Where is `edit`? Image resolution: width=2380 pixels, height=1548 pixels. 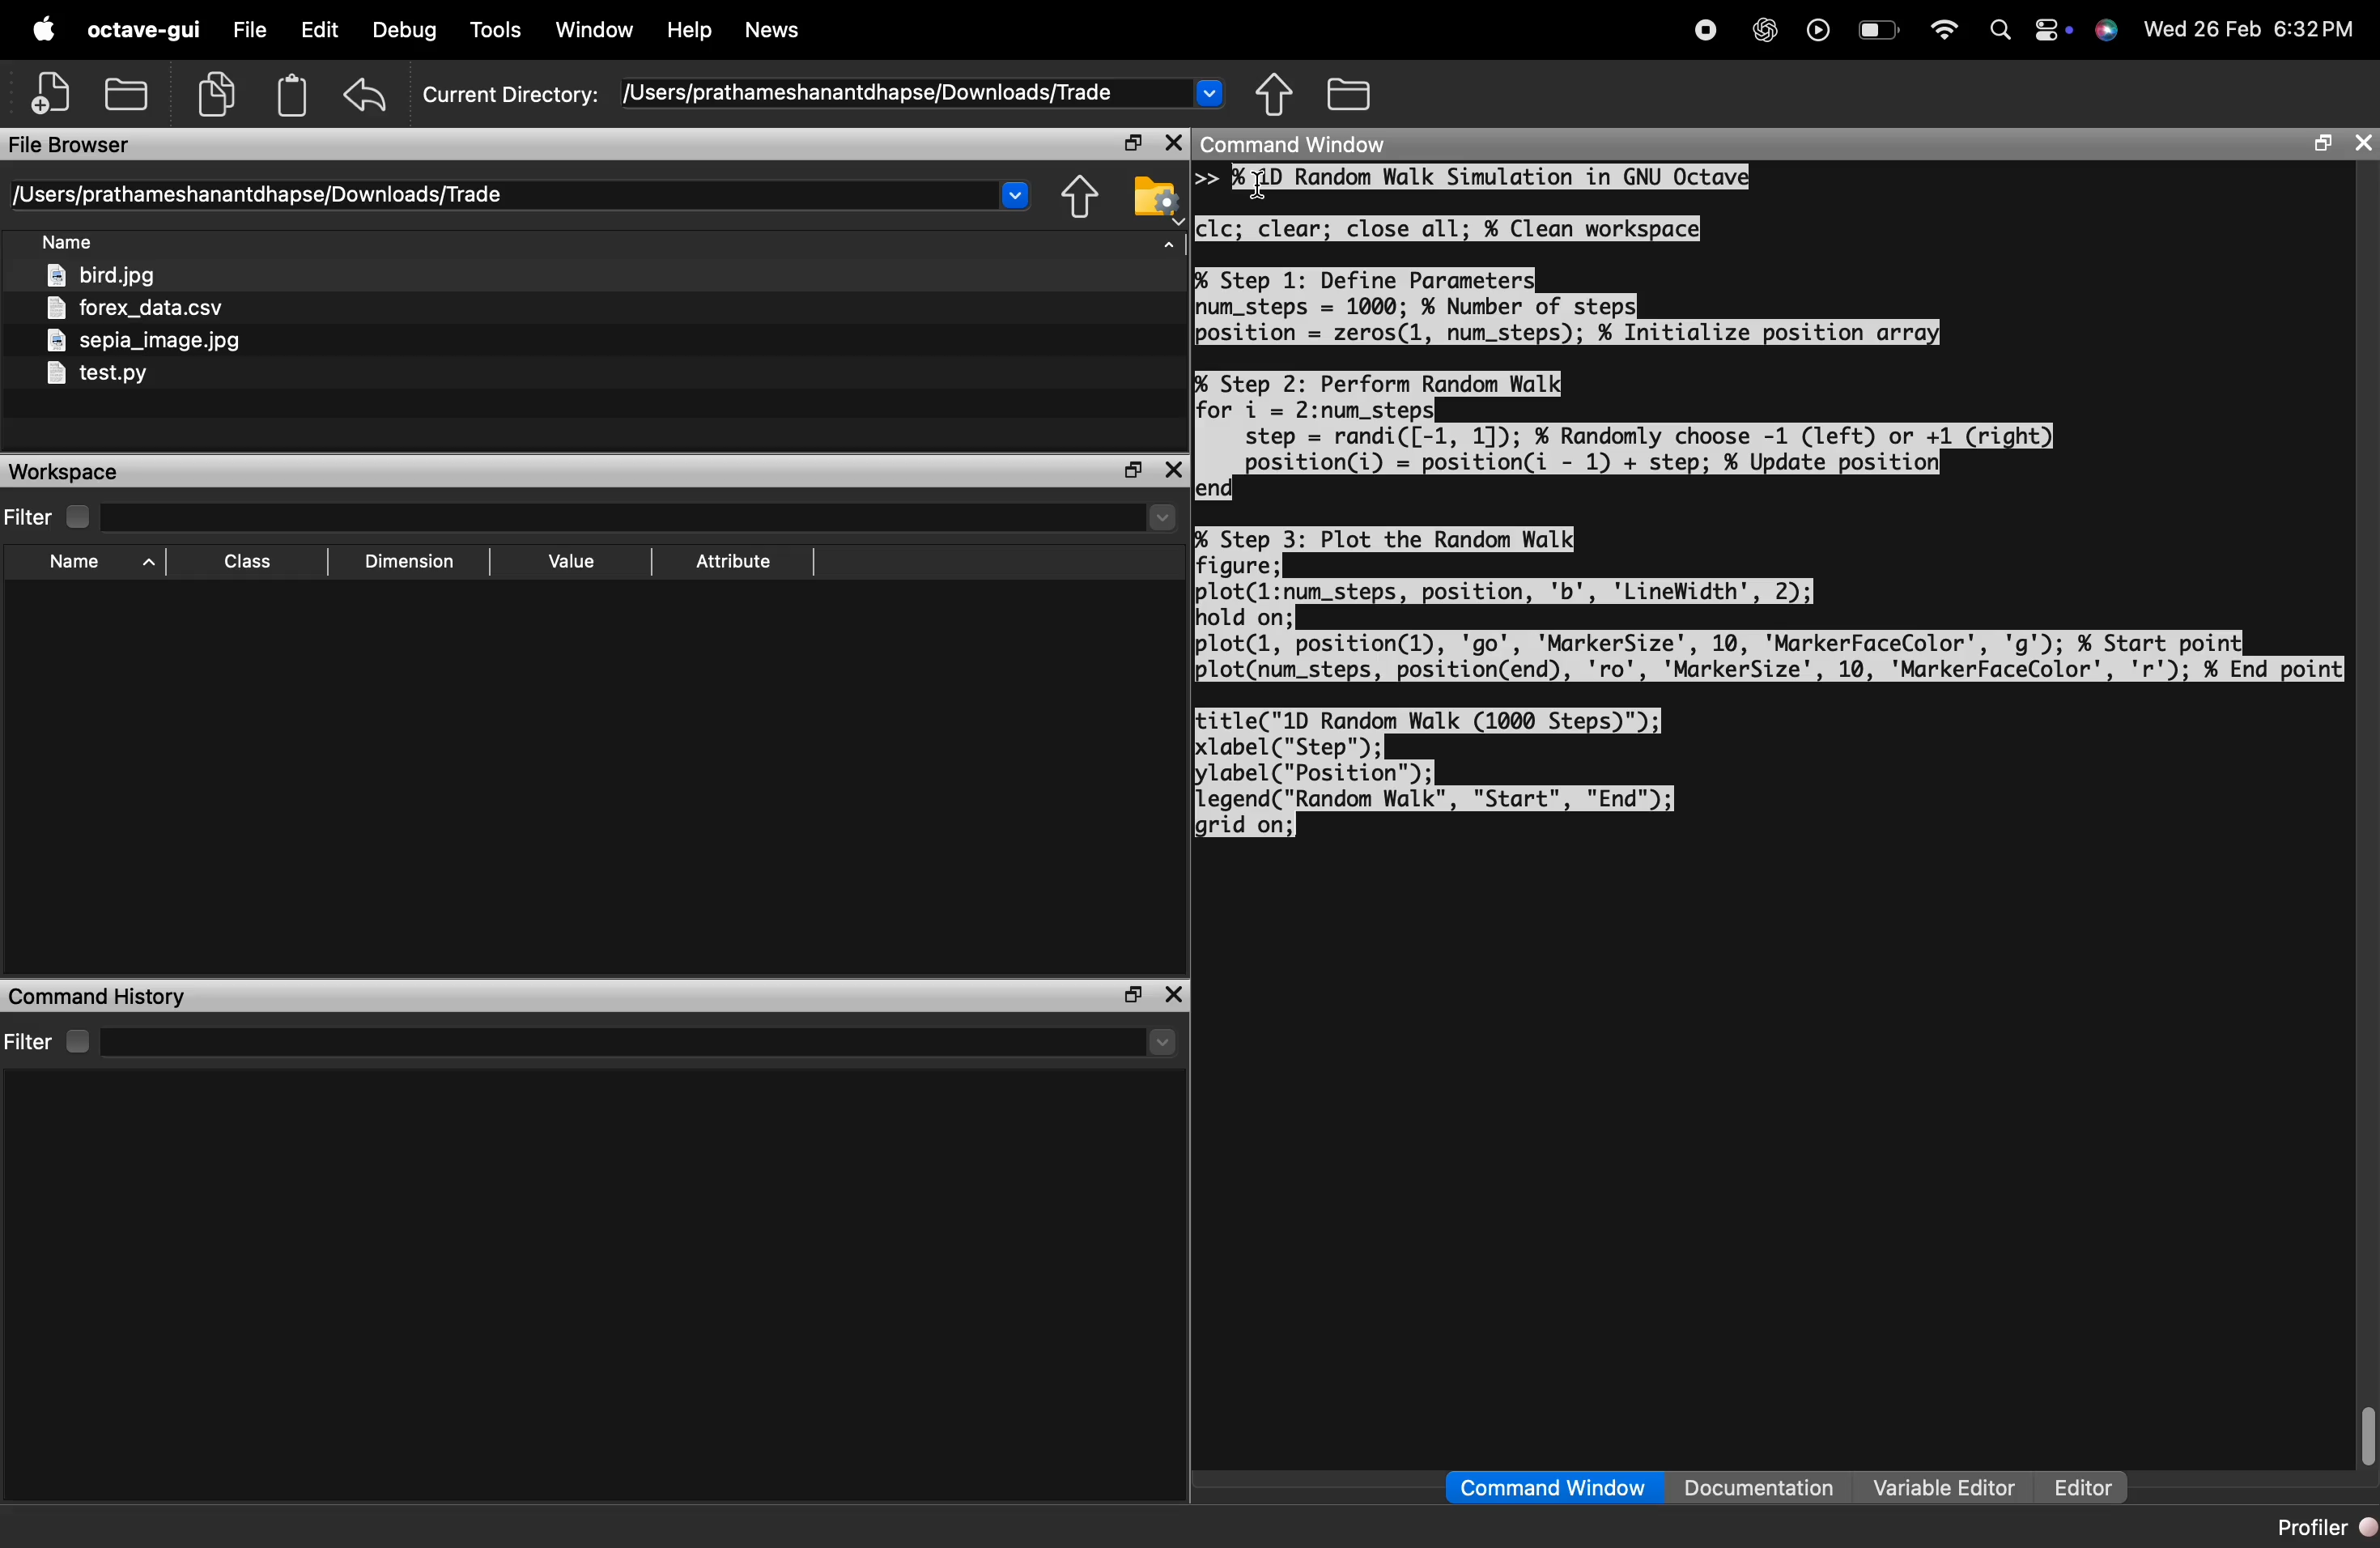
edit is located at coordinates (319, 32).